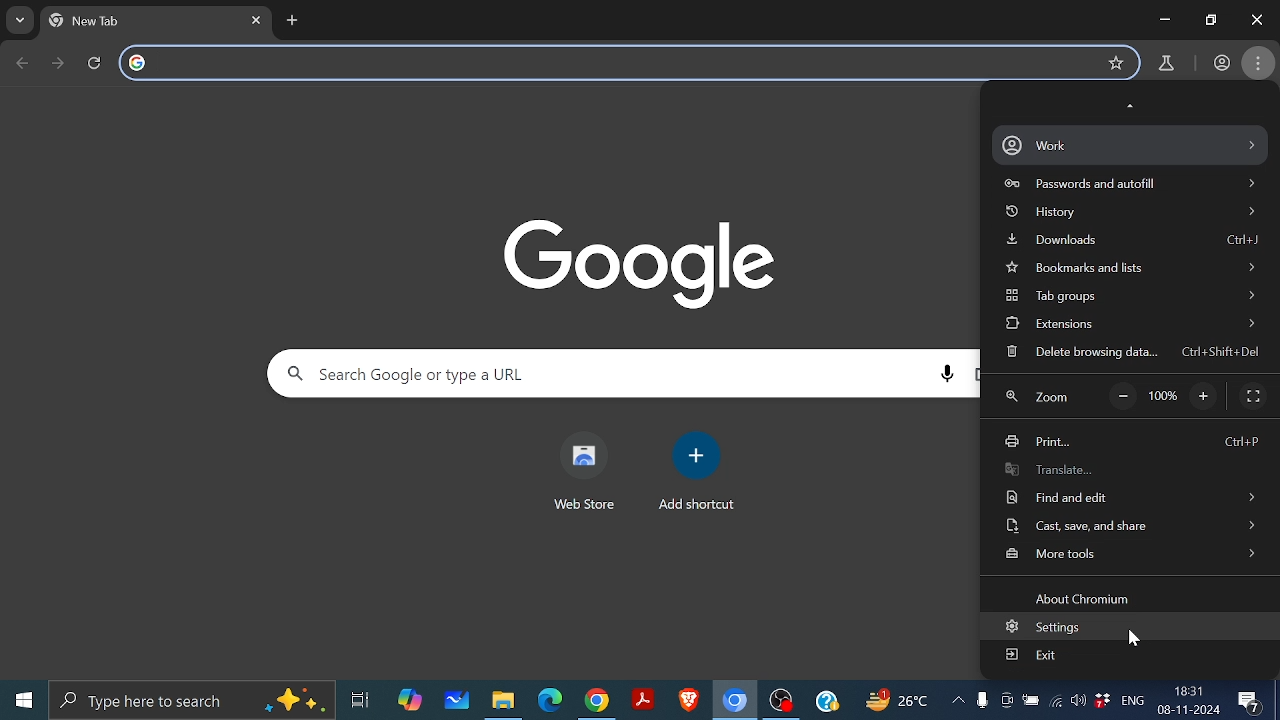 Image resolution: width=1280 pixels, height=720 pixels. Describe the element at coordinates (1045, 627) in the screenshot. I see `Settings` at that location.